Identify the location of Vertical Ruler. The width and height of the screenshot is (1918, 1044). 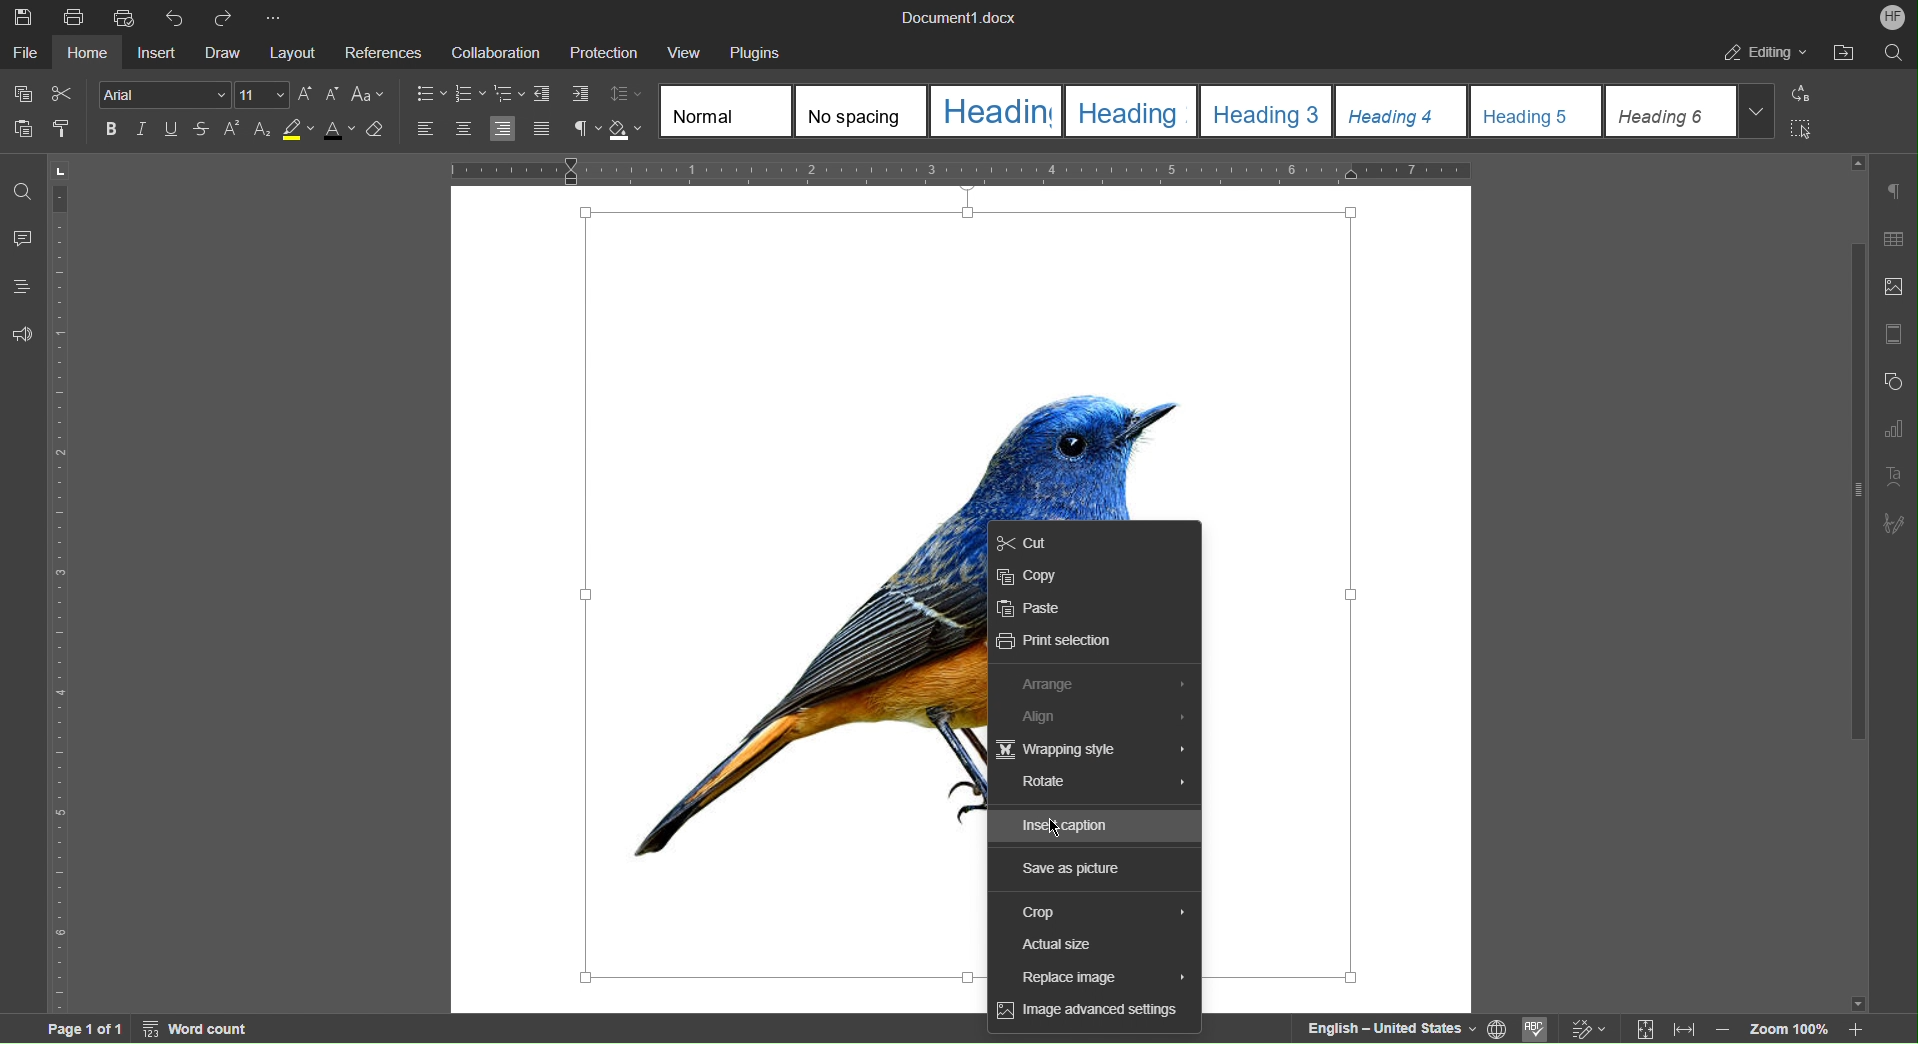
(62, 581).